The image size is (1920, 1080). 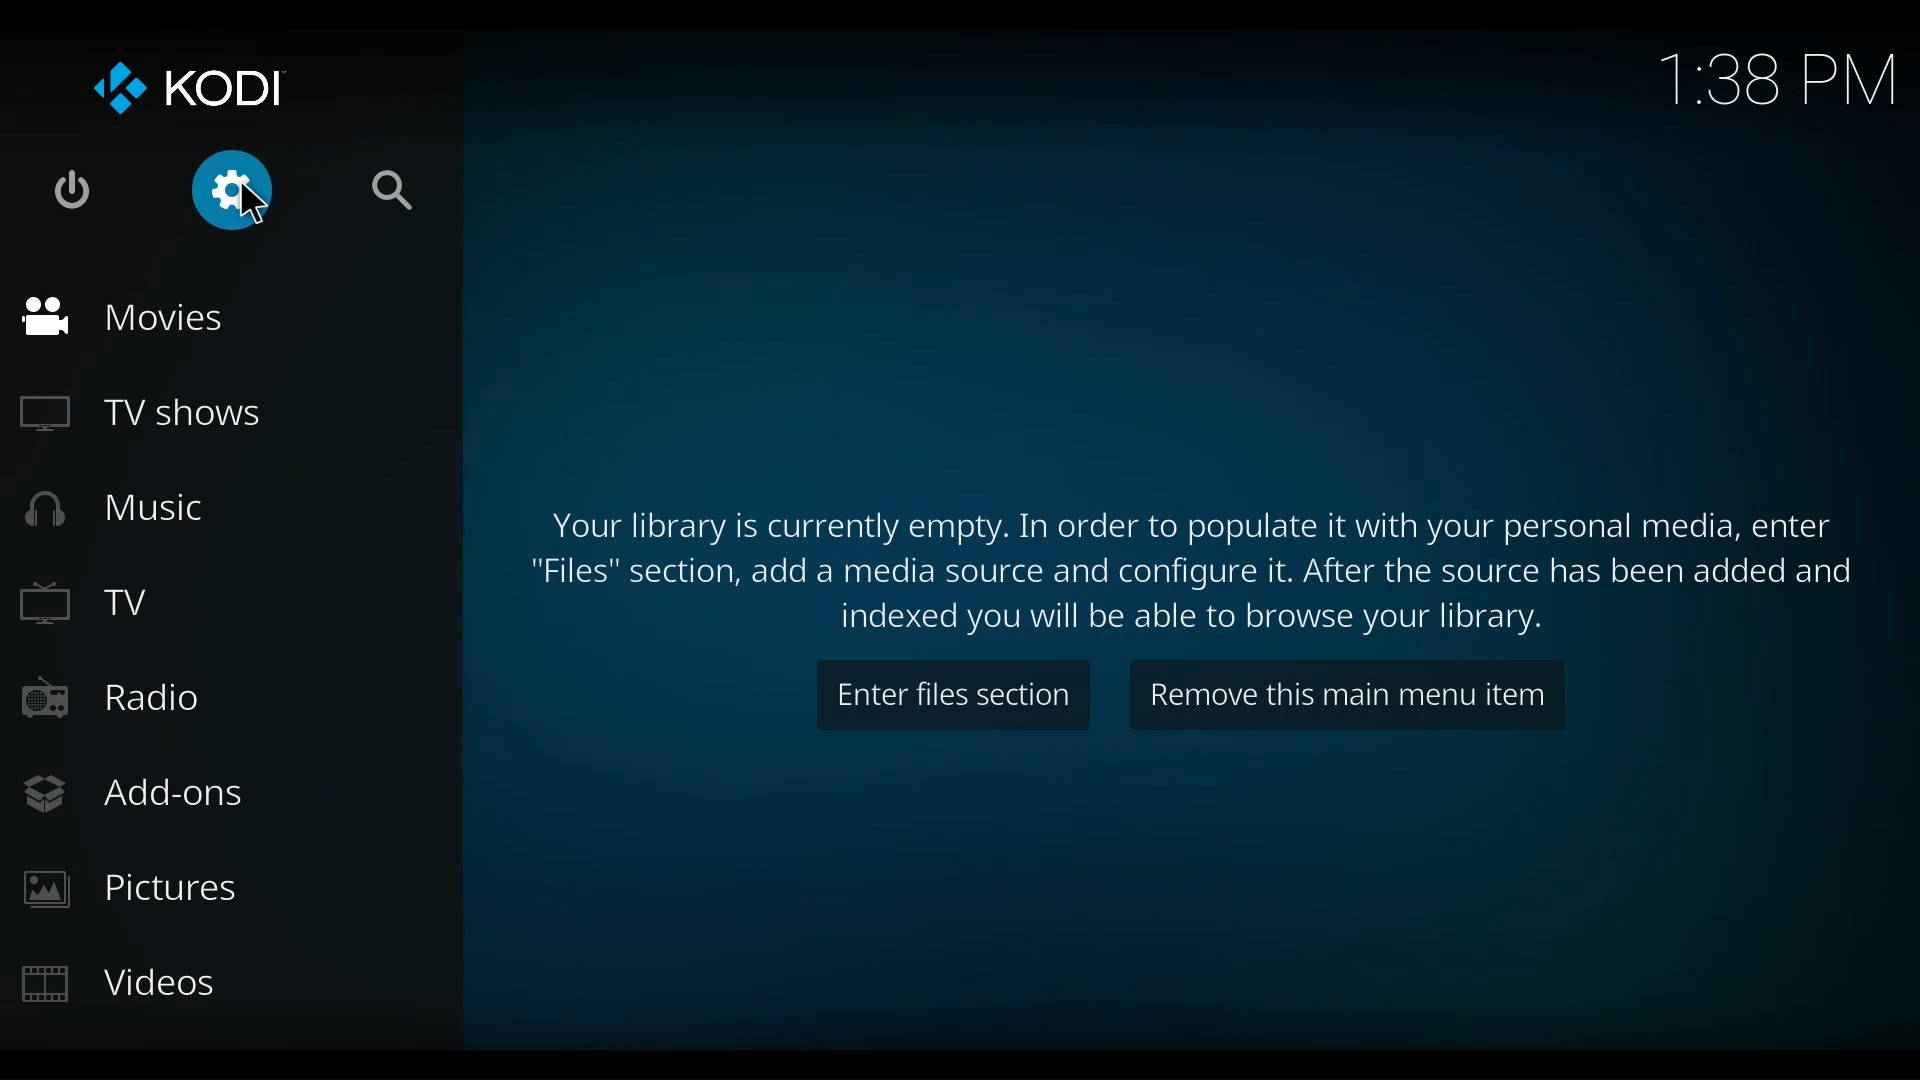 I want to click on Videos, so click(x=119, y=984).